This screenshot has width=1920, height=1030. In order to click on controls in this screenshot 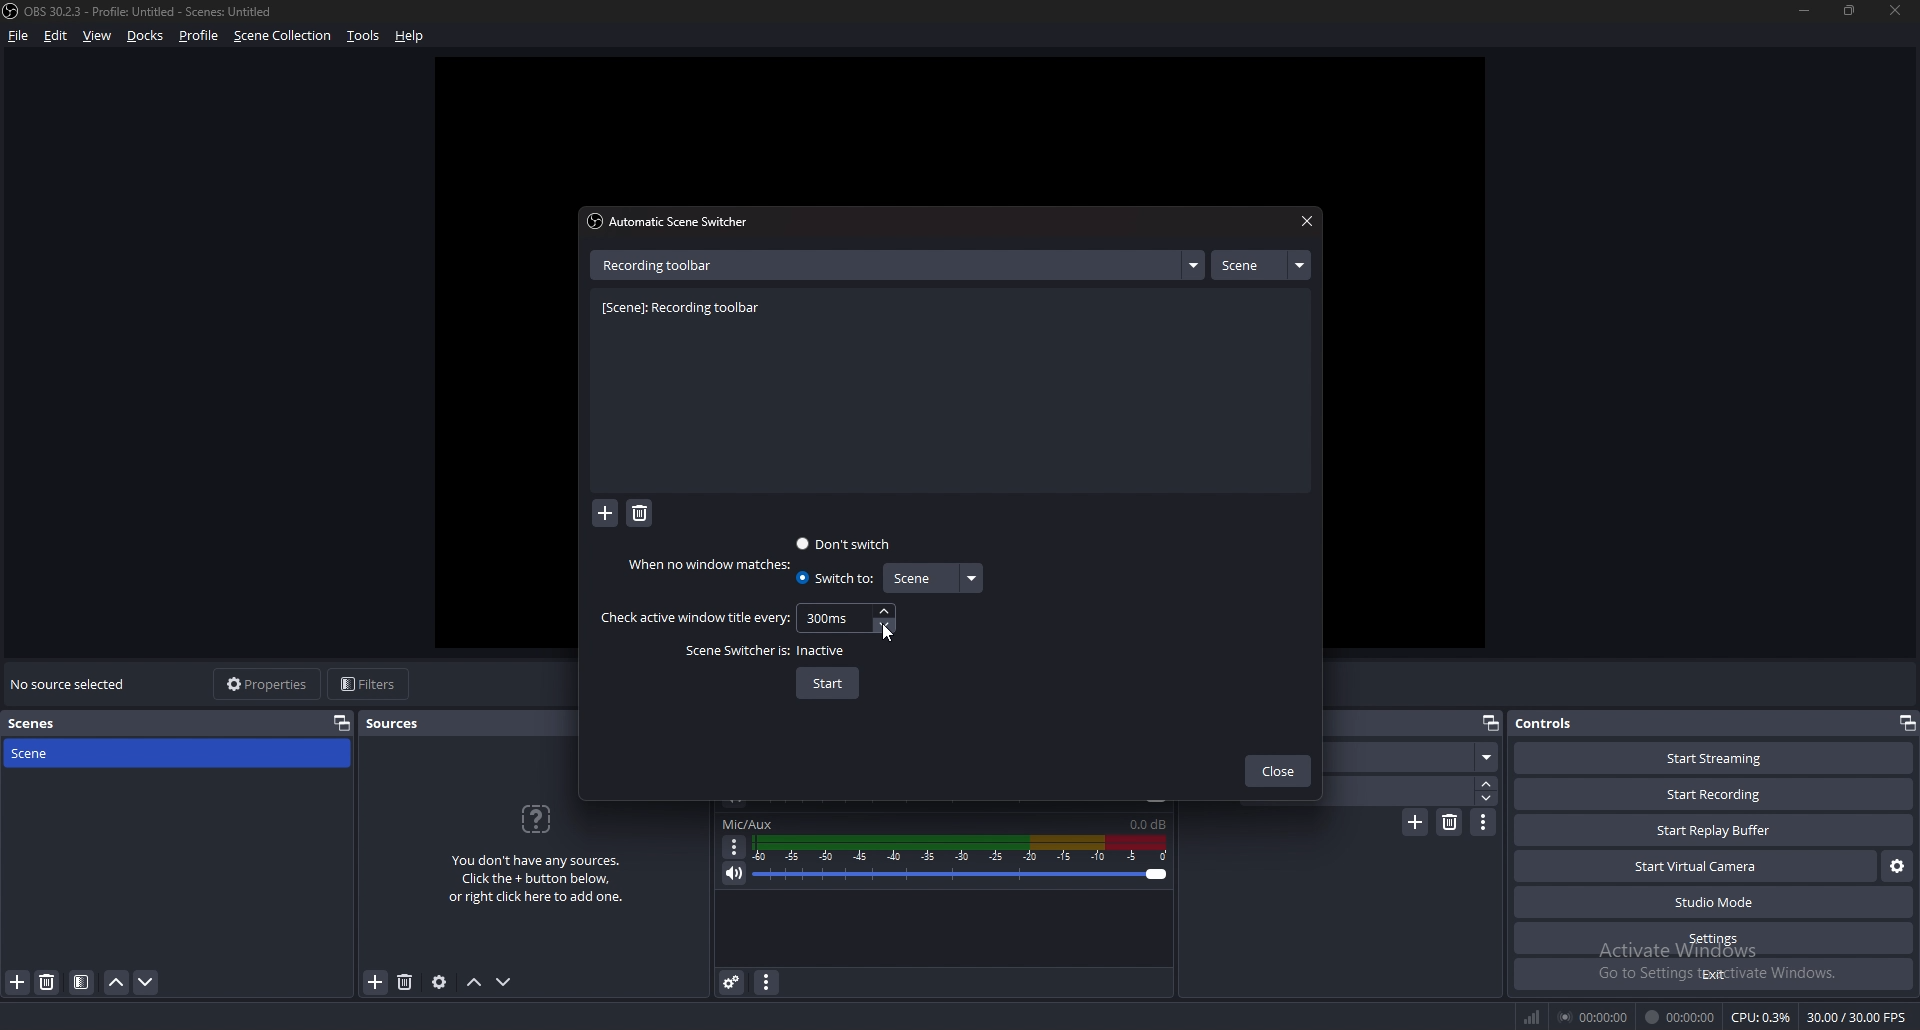, I will do `click(1565, 722)`.